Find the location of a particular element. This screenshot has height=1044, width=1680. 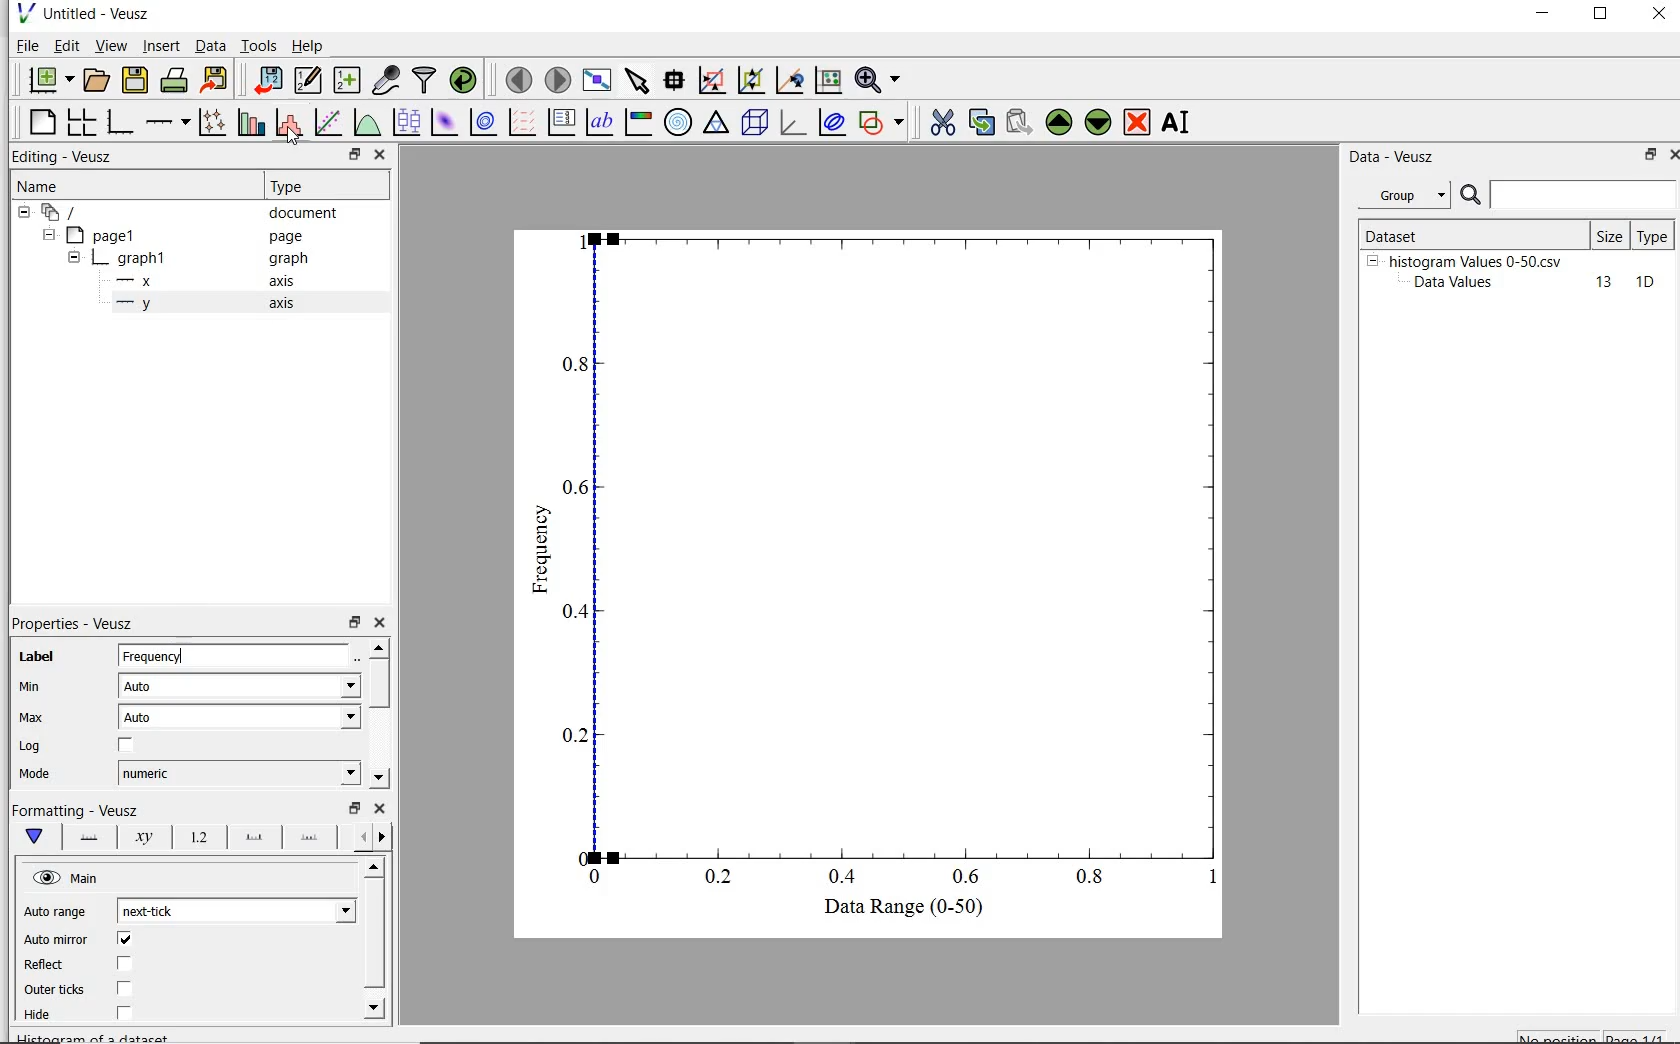

search for dataset names is located at coordinates (1584, 195).